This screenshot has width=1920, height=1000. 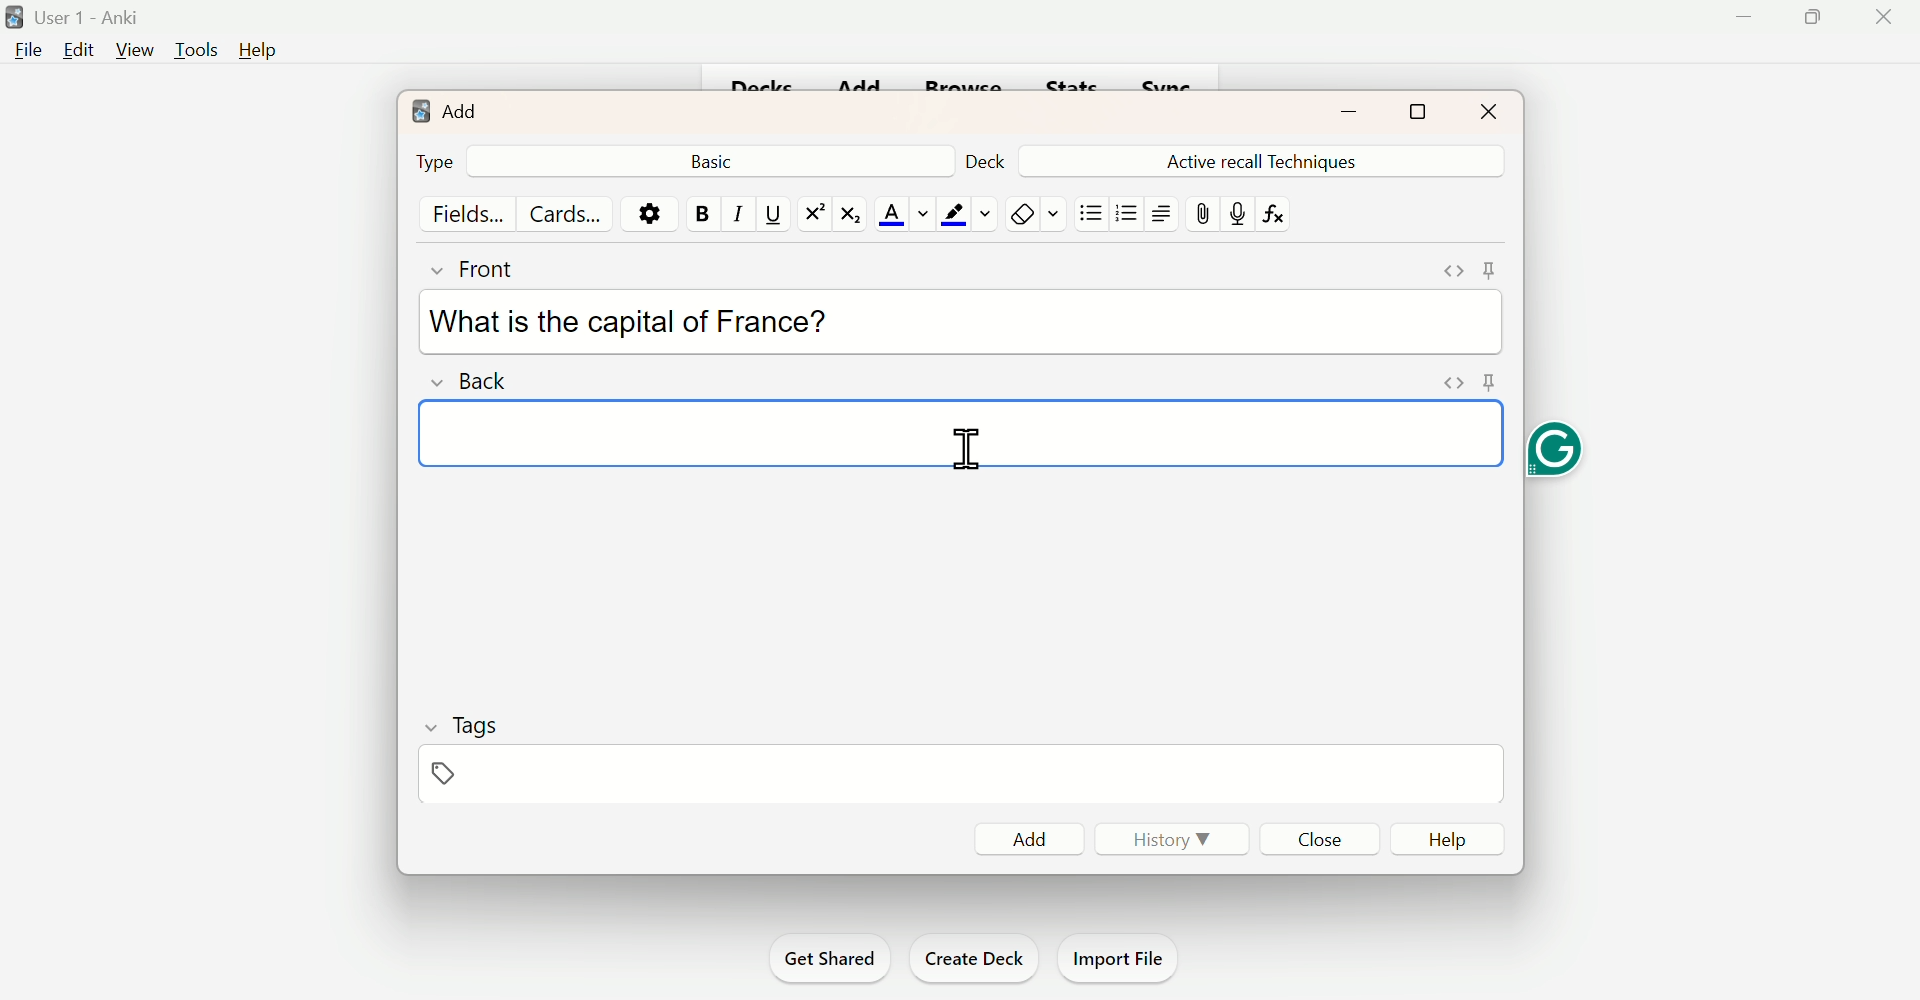 What do you see at coordinates (823, 957) in the screenshot?
I see `Get Shared` at bounding box center [823, 957].